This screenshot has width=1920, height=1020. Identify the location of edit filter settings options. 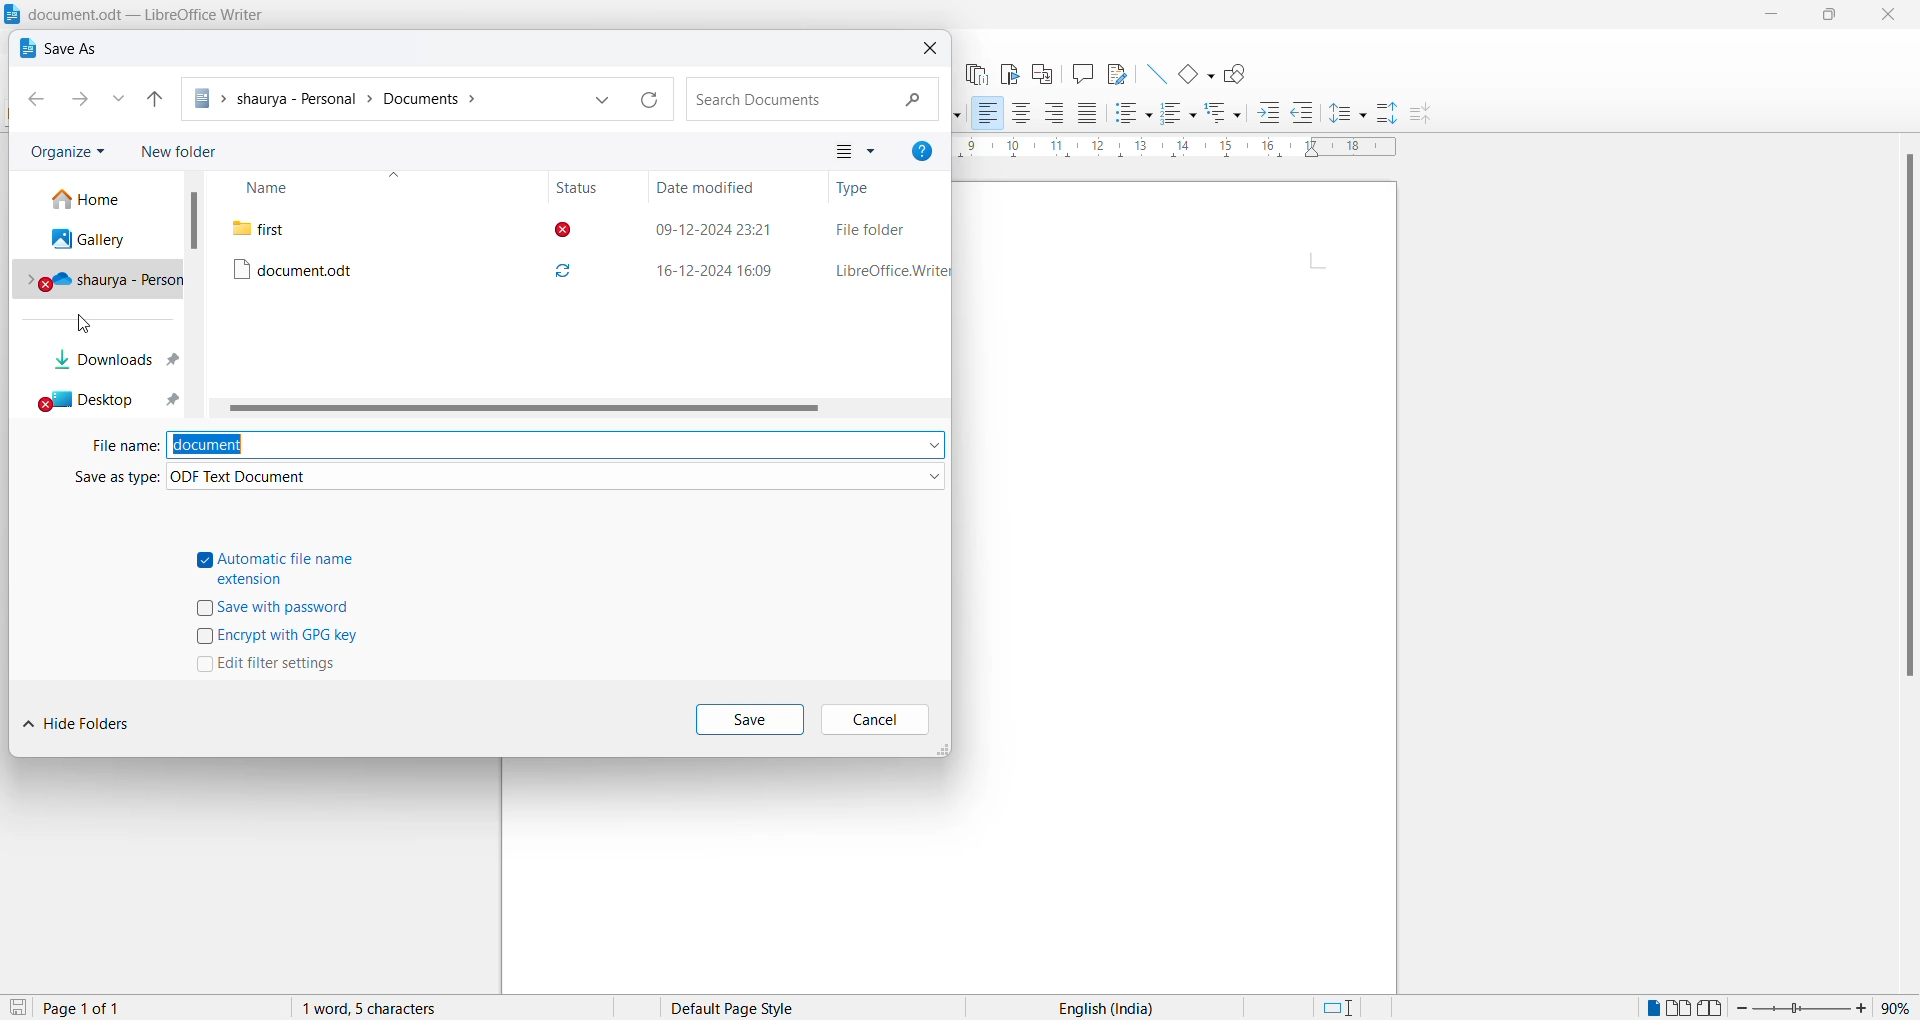
(273, 667).